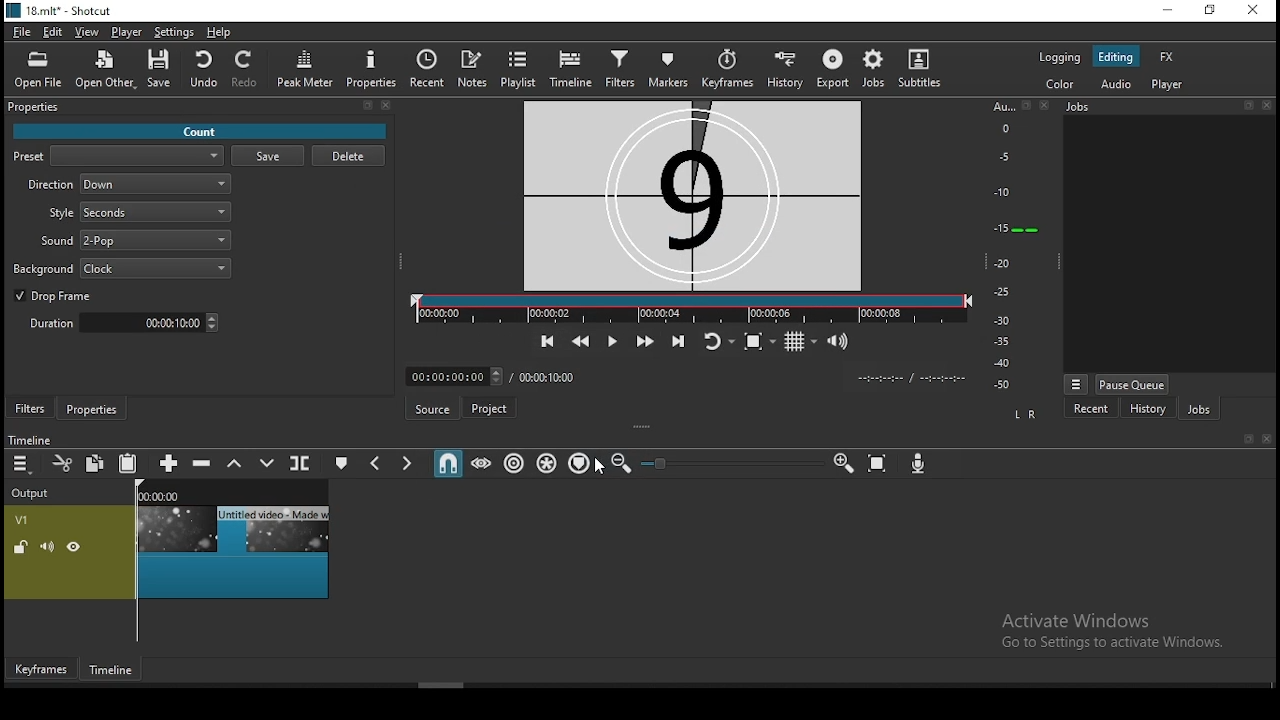 Image resolution: width=1280 pixels, height=720 pixels. What do you see at coordinates (342, 463) in the screenshot?
I see `create/edit marker` at bounding box center [342, 463].